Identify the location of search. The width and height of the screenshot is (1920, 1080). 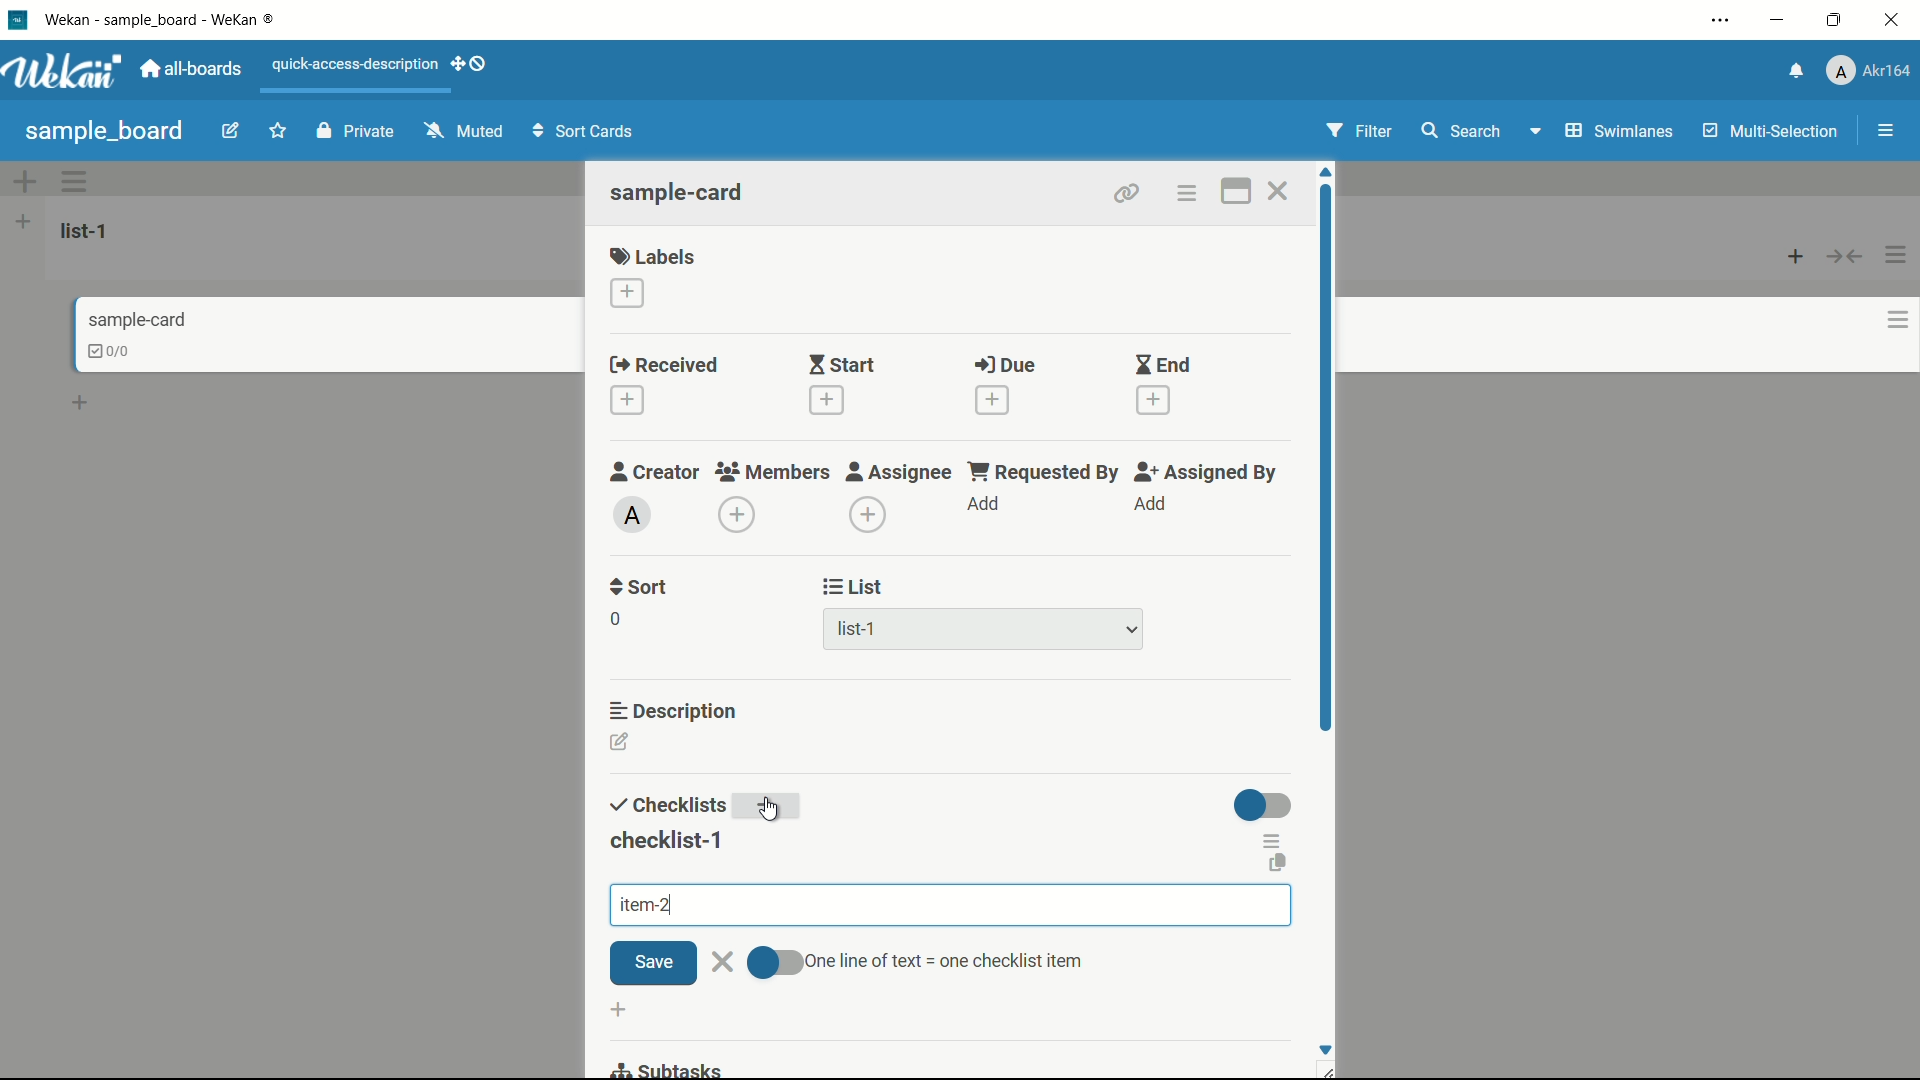
(1459, 131).